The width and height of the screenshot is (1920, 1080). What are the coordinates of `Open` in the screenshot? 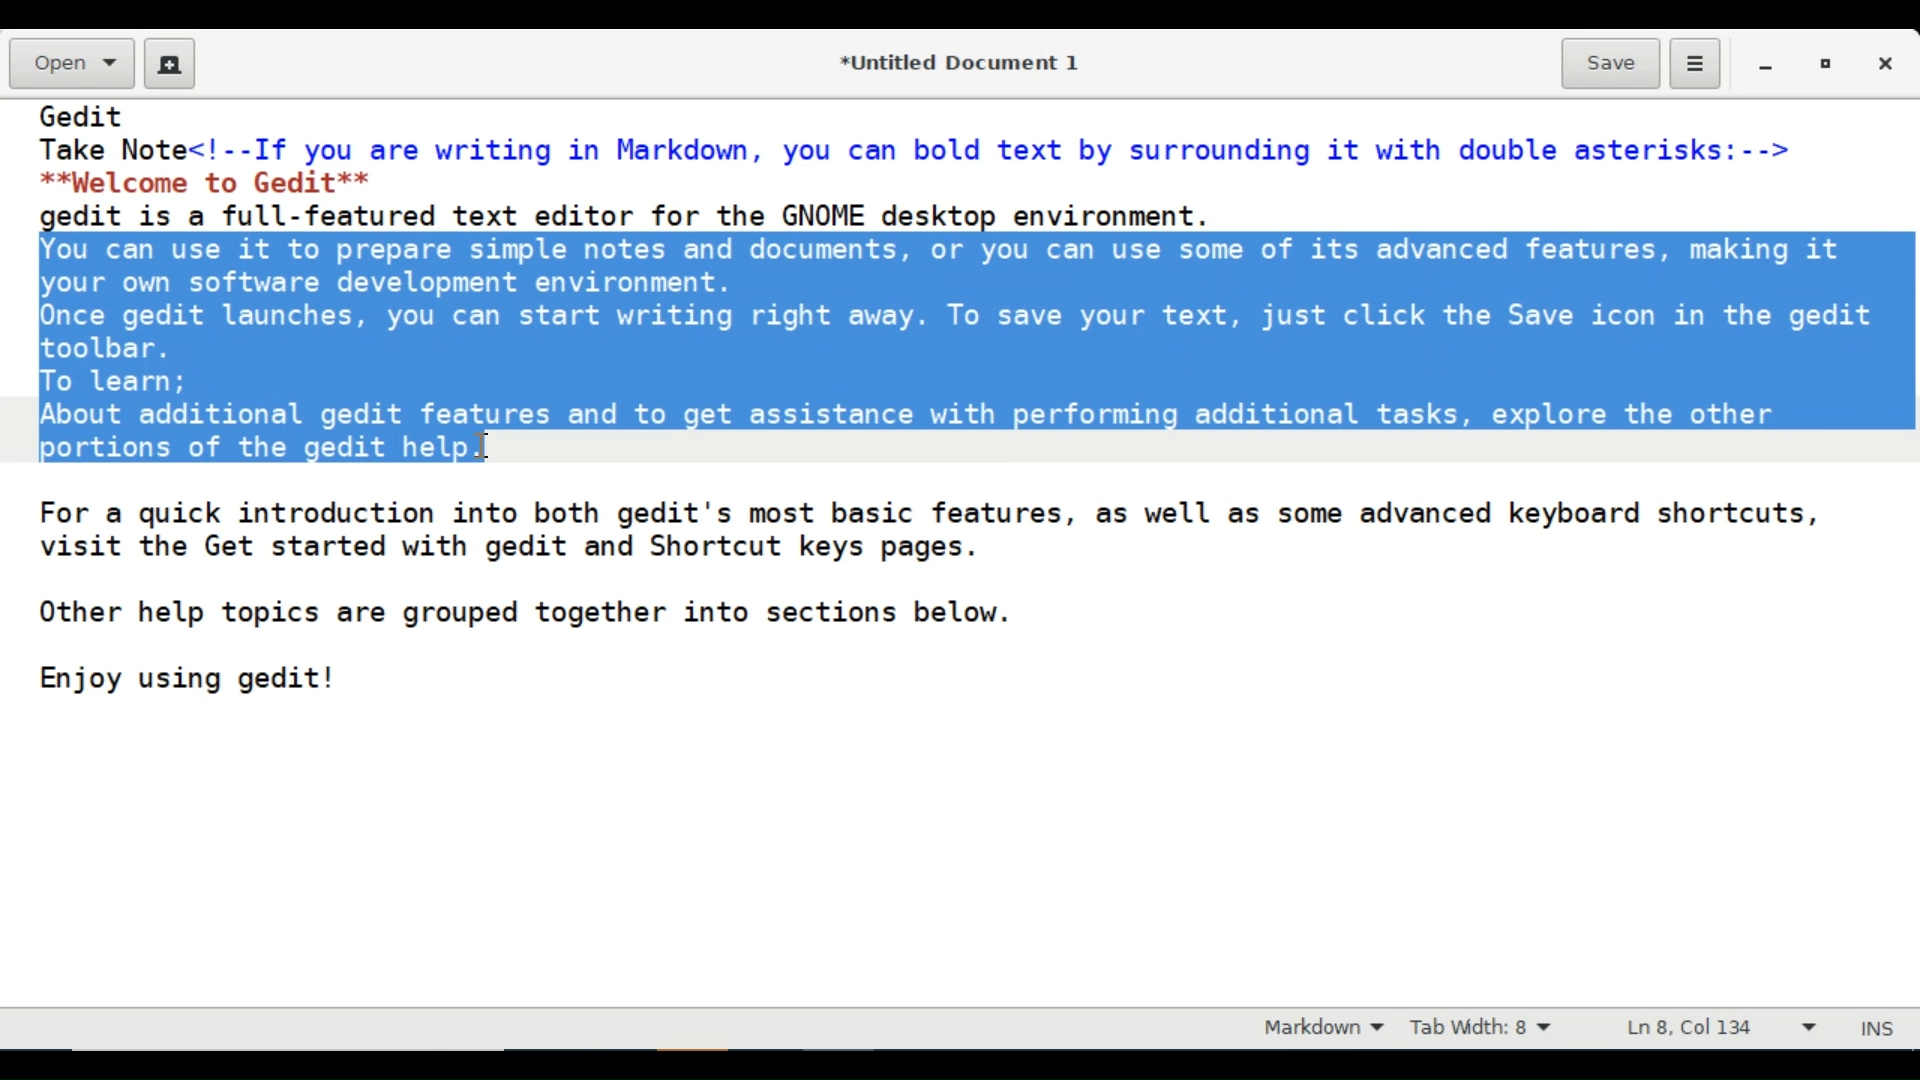 It's located at (69, 65).